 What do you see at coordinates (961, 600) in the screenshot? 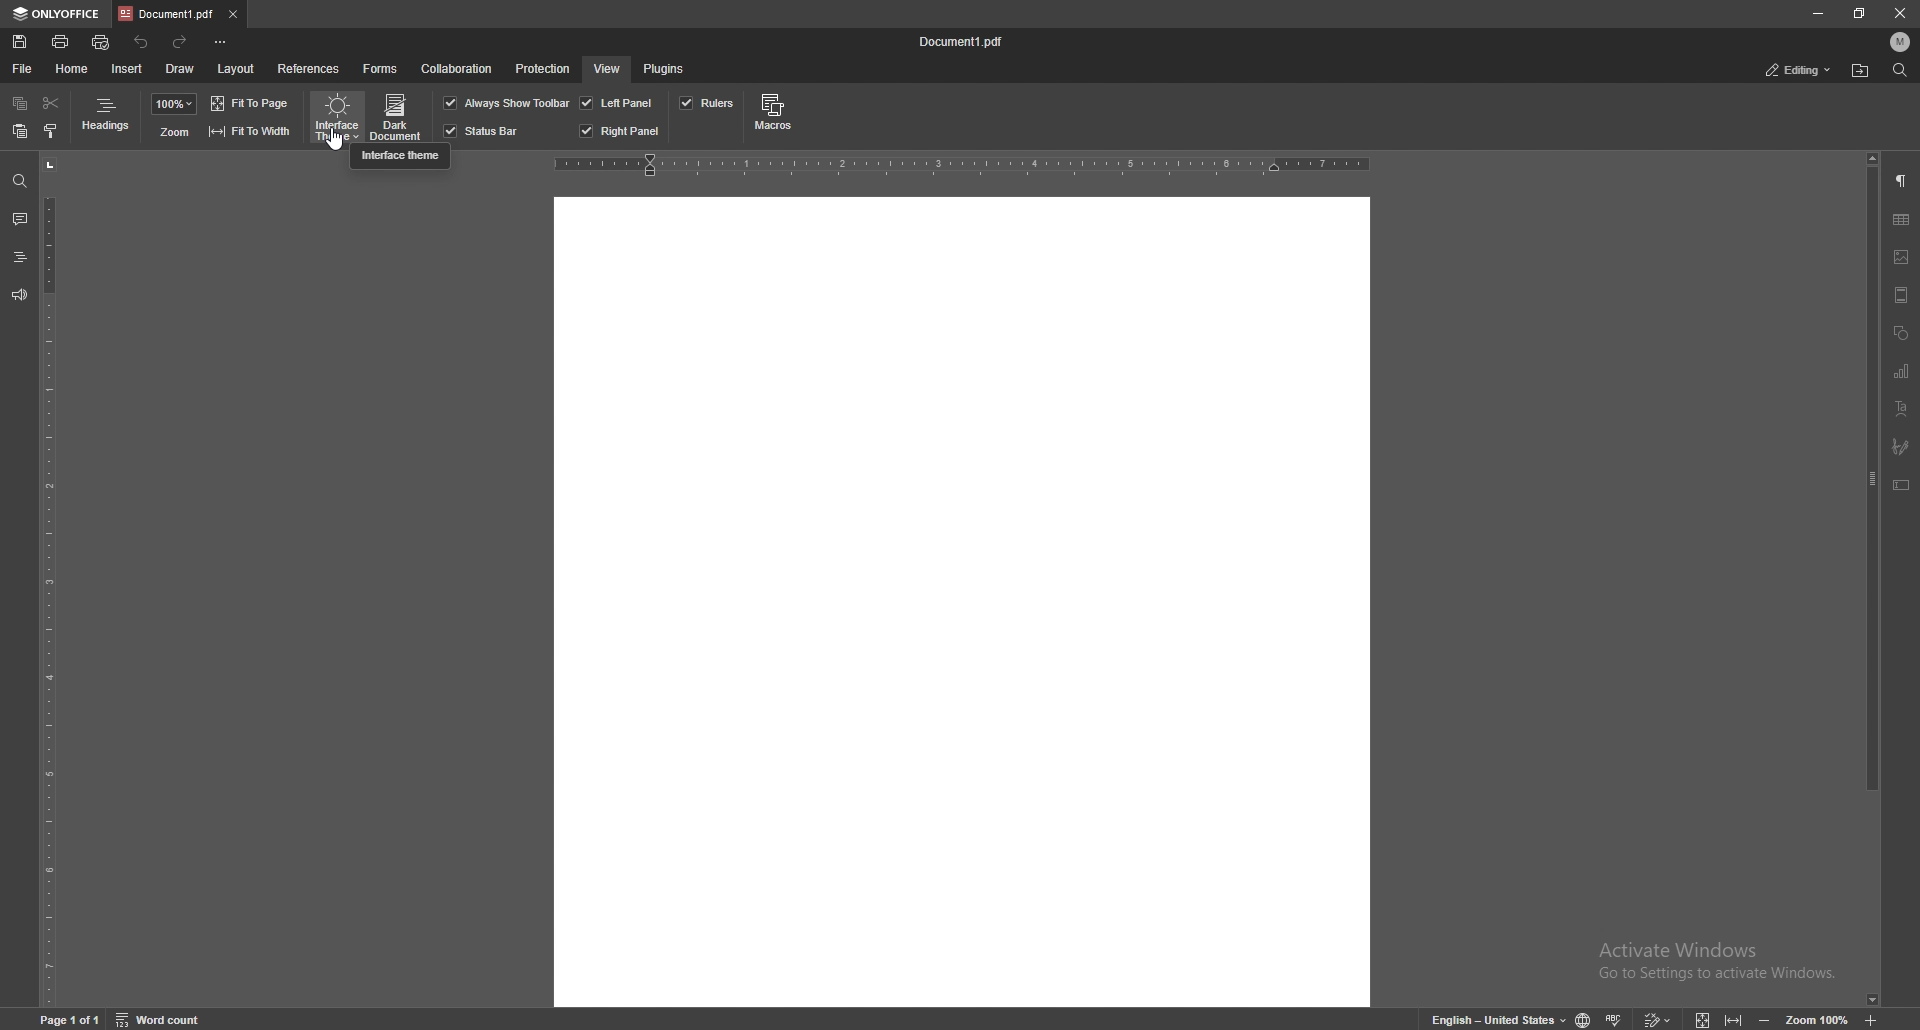
I see `document` at bounding box center [961, 600].